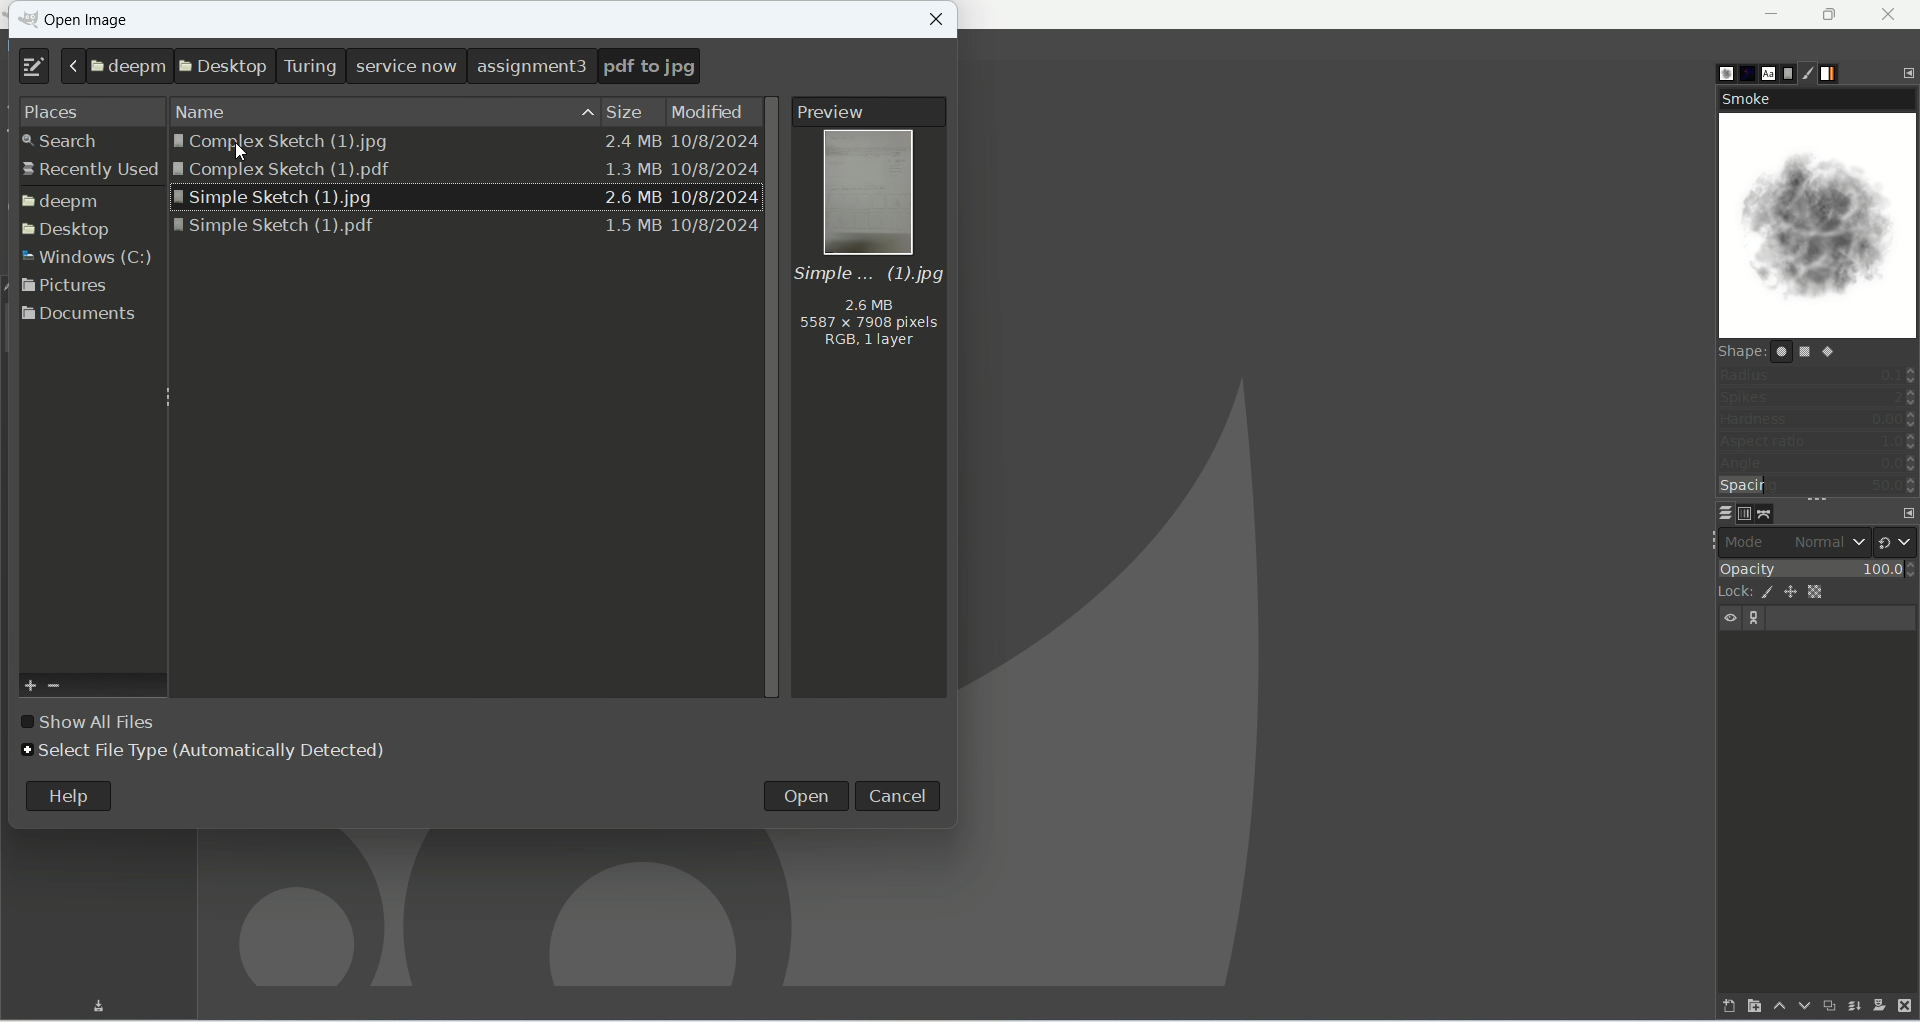  What do you see at coordinates (79, 317) in the screenshot?
I see `documents` at bounding box center [79, 317].